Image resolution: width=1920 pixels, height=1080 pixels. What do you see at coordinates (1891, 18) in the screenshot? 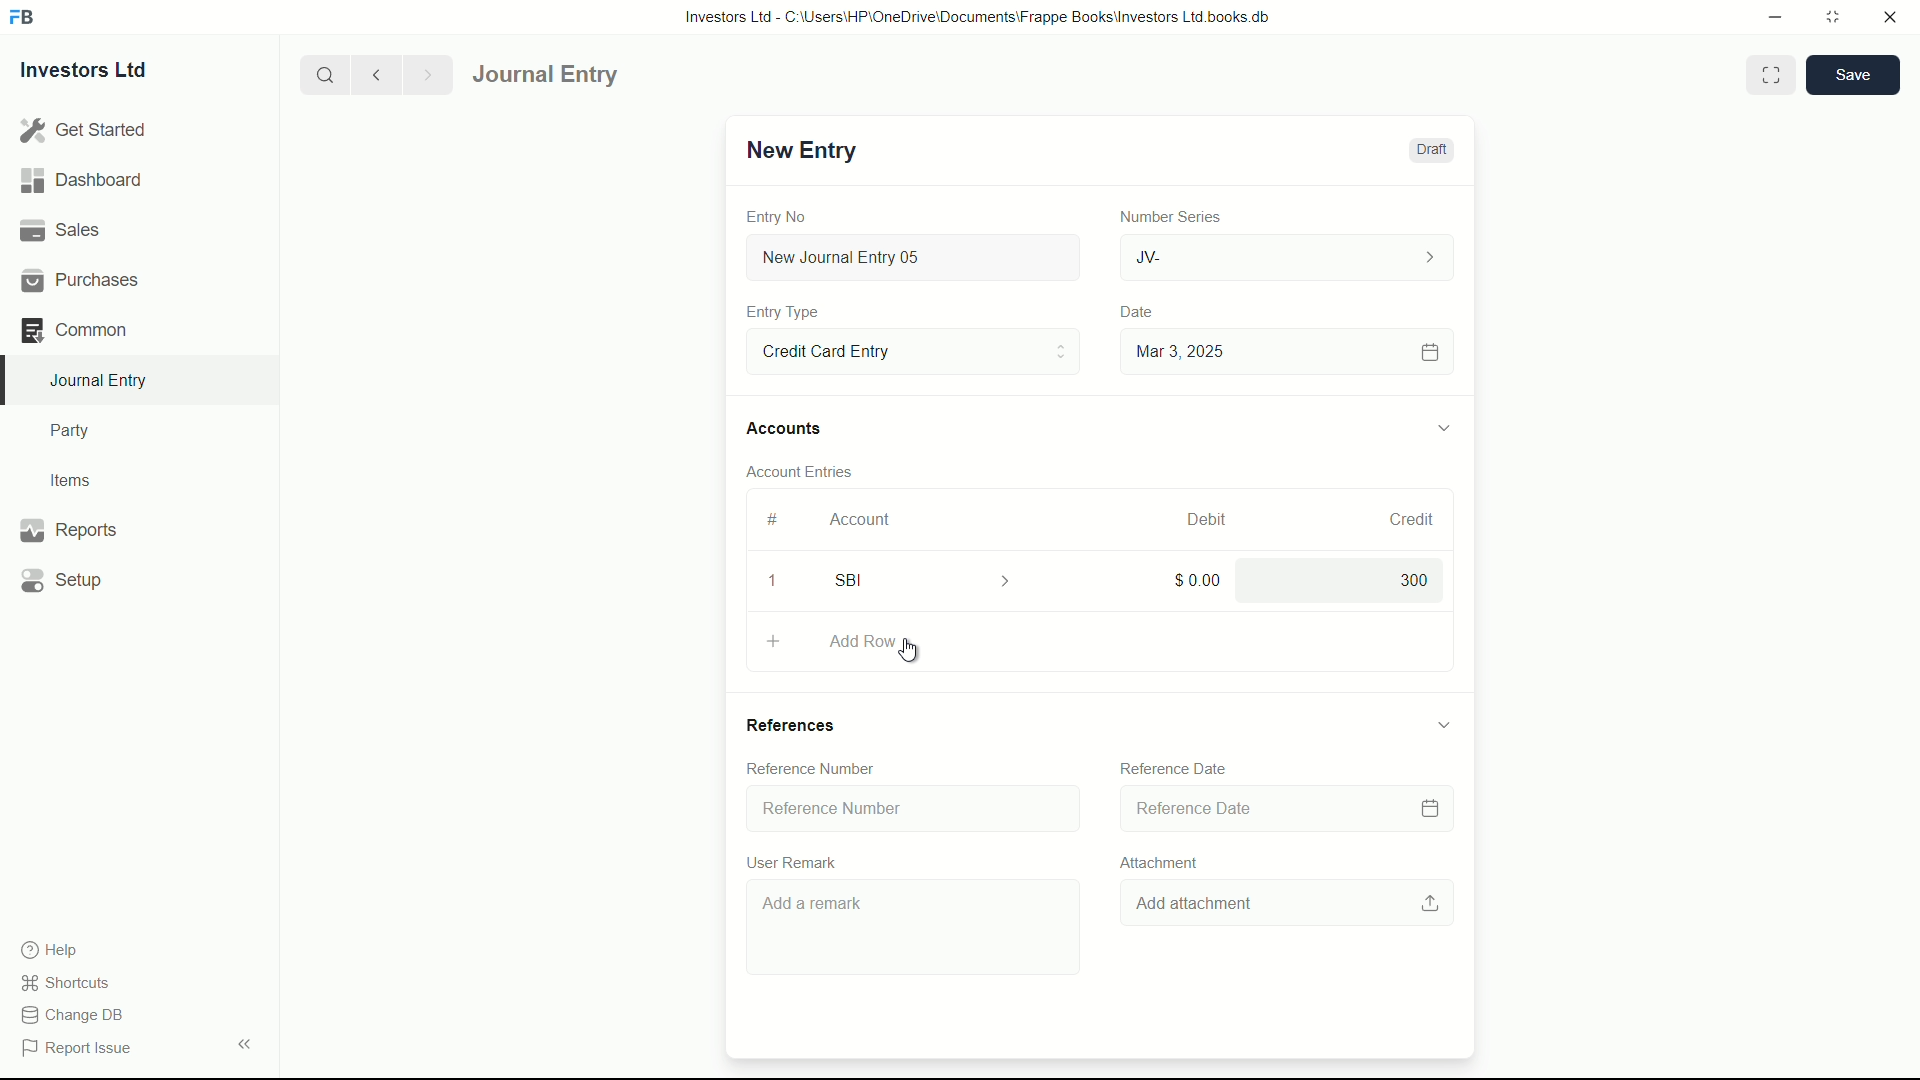
I see `close` at bounding box center [1891, 18].